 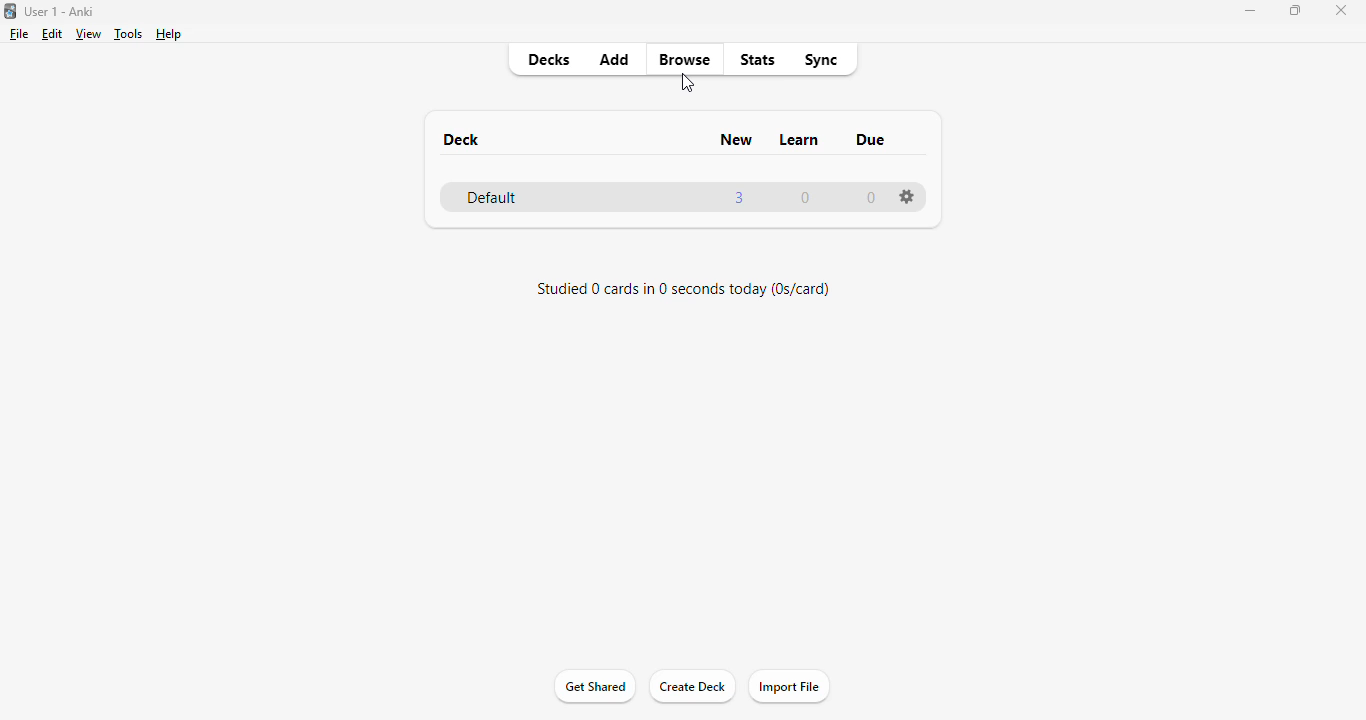 What do you see at coordinates (684, 60) in the screenshot?
I see `browse` at bounding box center [684, 60].